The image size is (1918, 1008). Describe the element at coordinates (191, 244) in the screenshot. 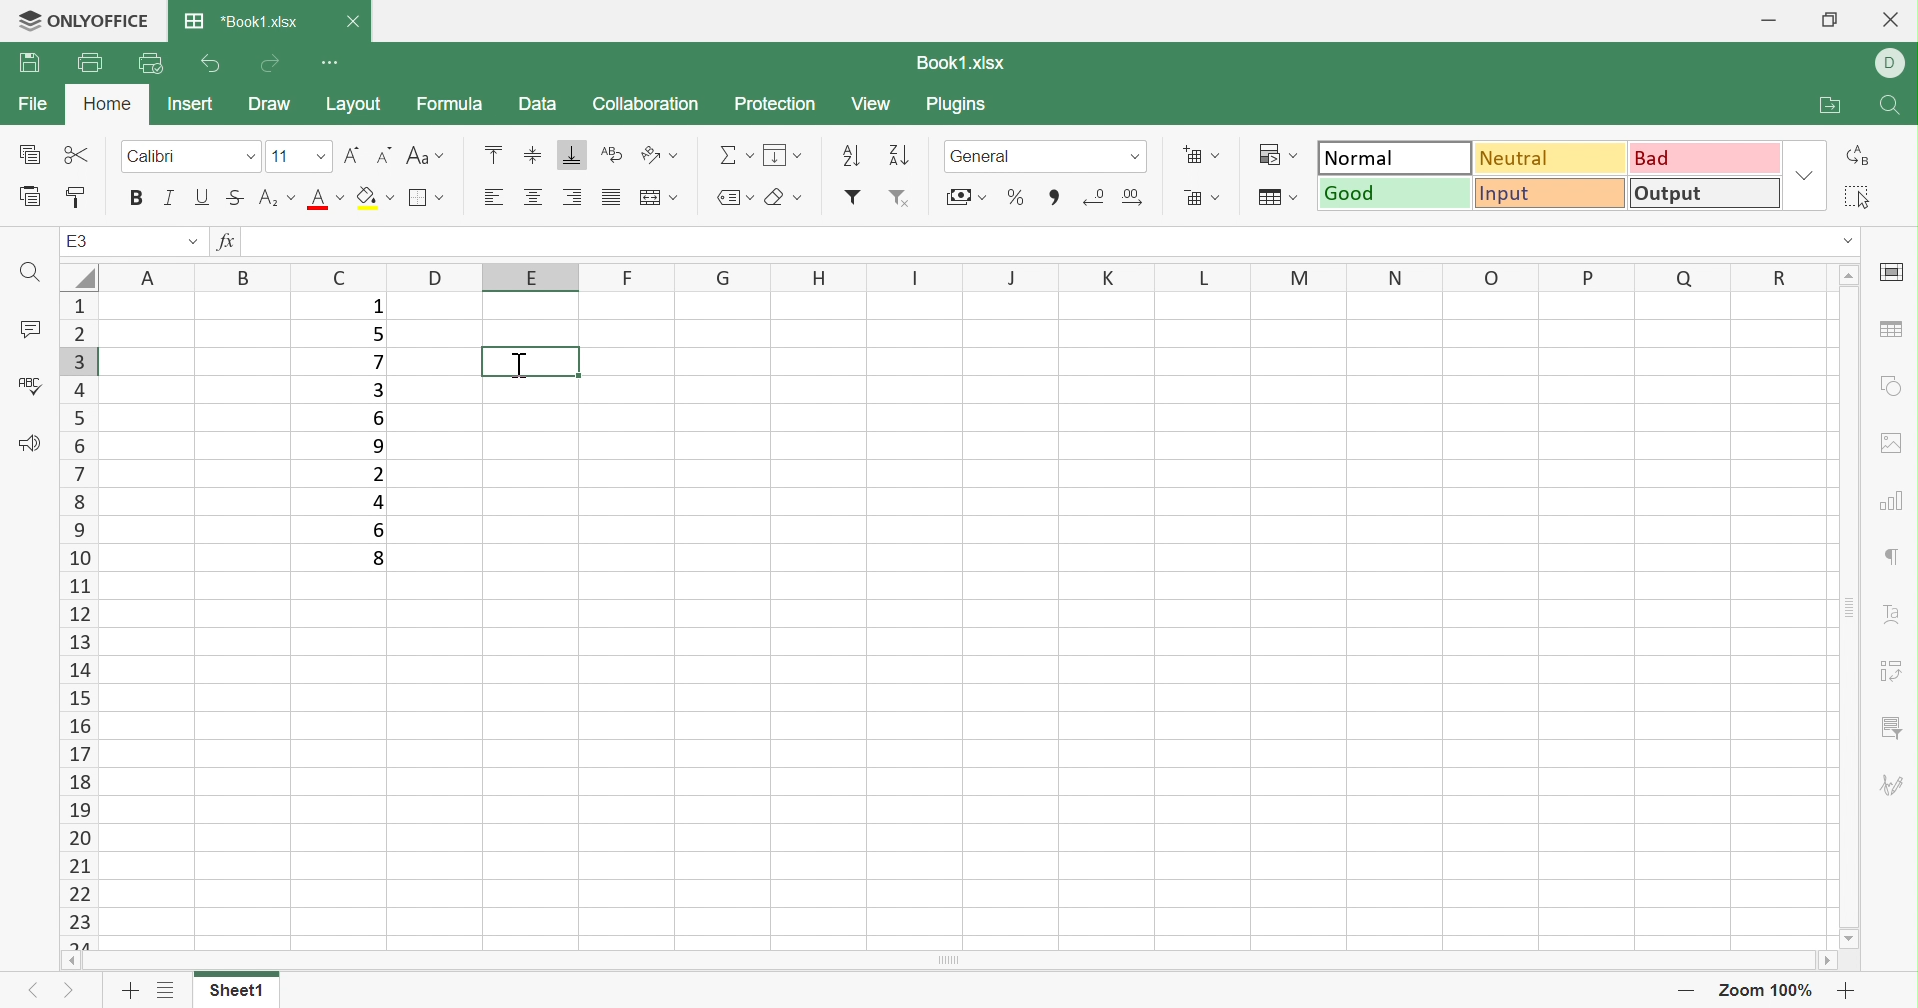

I see `Drop Down` at that location.